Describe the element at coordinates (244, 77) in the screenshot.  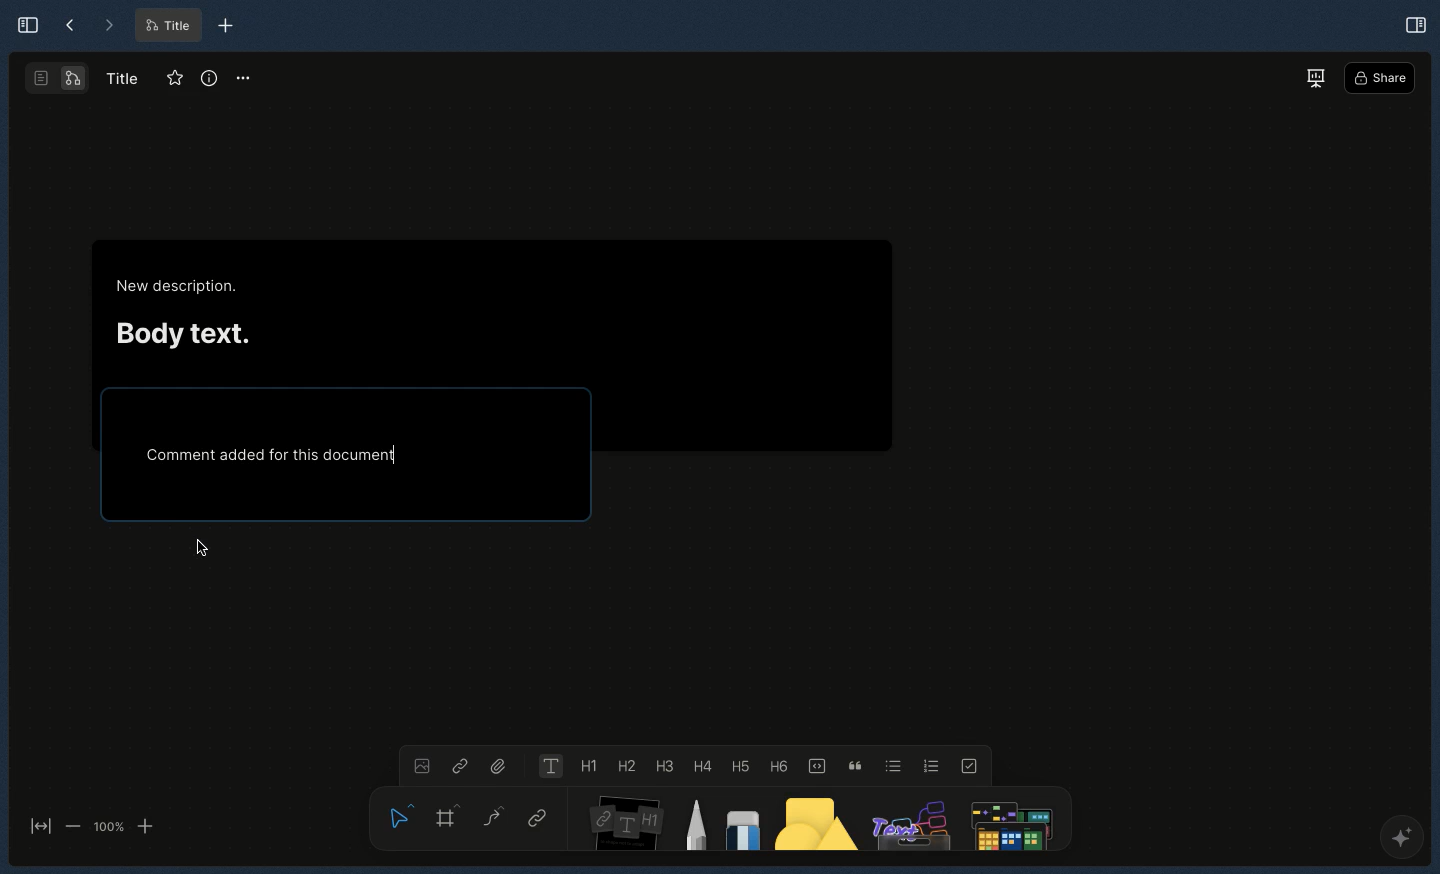
I see `Options` at that location.